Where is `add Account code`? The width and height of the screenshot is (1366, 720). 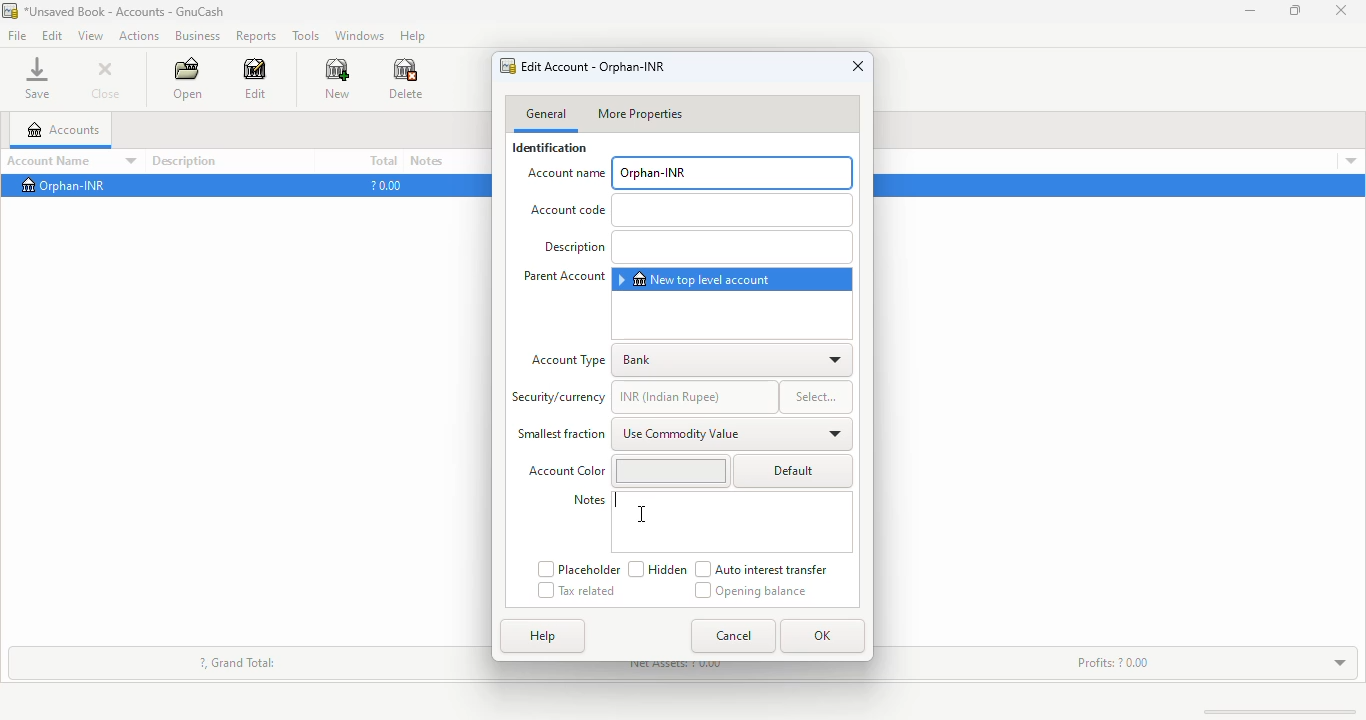 add Account code is located at coordinates (729, 211).